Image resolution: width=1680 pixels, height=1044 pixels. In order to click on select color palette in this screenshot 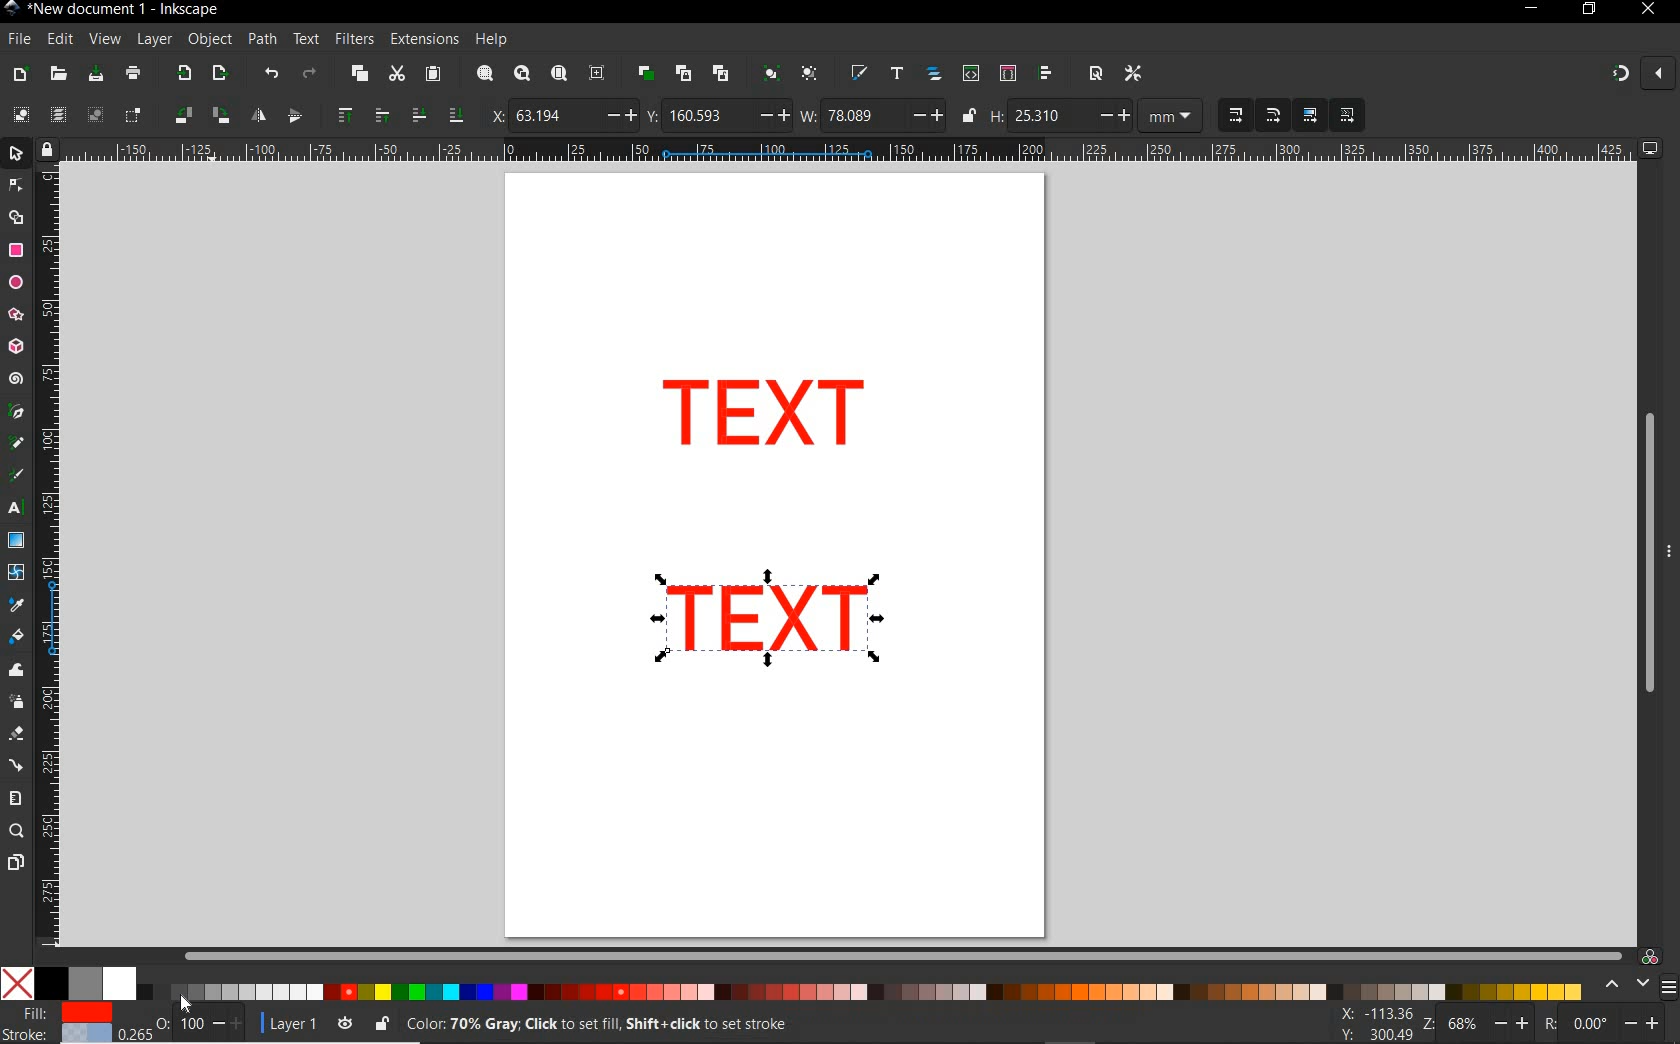, I will do `click(1637, 985)`.